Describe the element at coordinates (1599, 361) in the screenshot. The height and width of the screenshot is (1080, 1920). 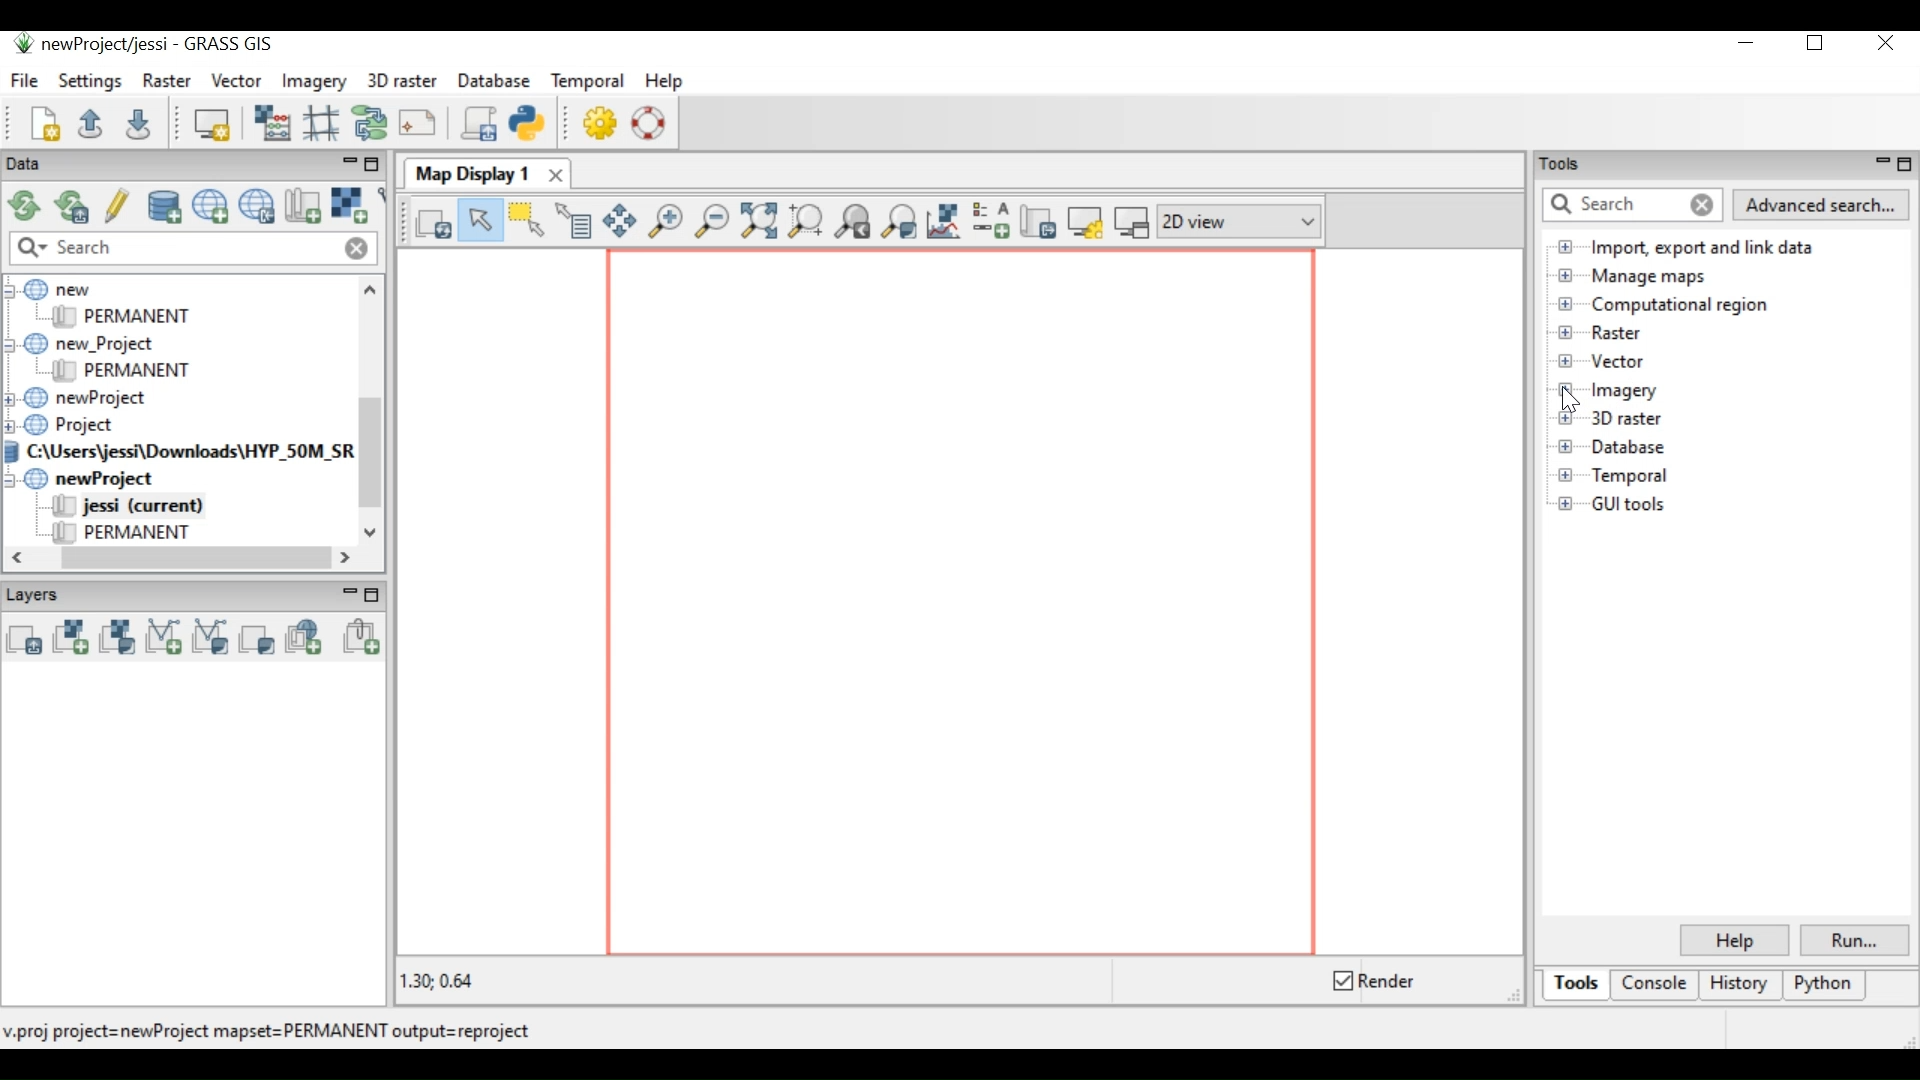
I see `Vector` at that location.